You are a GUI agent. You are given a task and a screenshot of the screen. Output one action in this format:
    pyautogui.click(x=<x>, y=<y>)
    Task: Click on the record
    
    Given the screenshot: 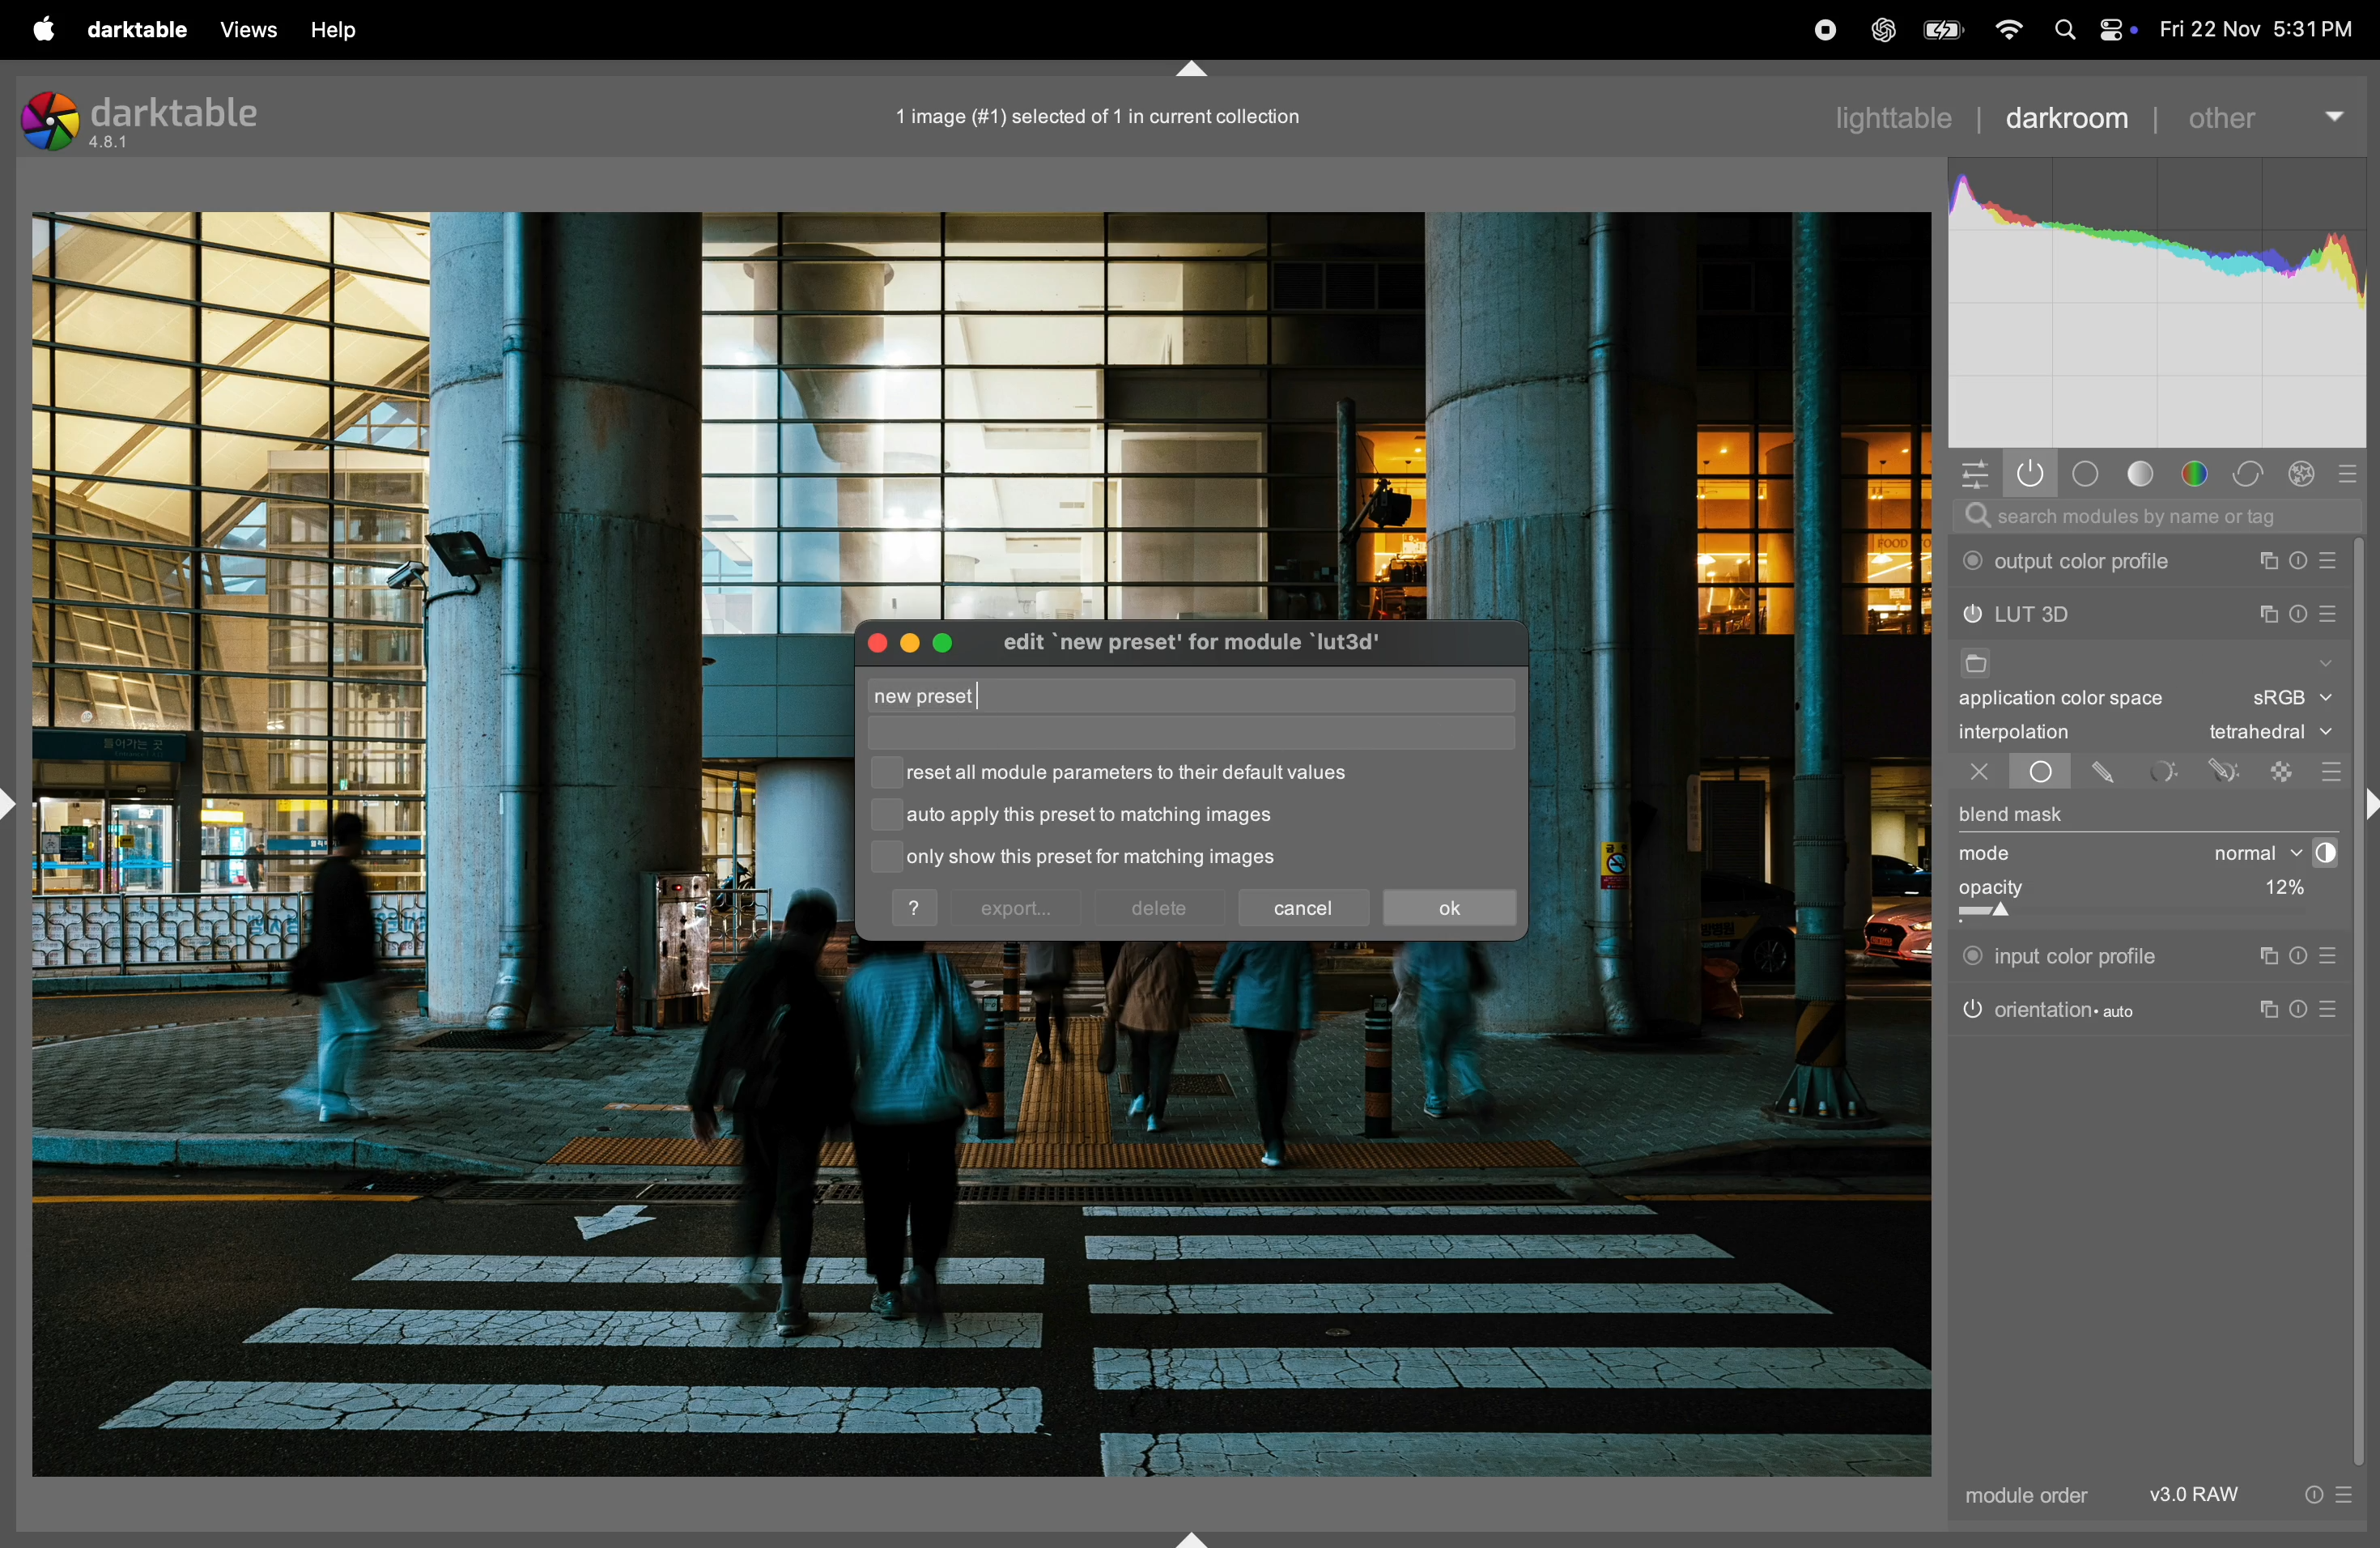 What is the action you would take?
    pyautogui.click(x=1818, y=31)
    